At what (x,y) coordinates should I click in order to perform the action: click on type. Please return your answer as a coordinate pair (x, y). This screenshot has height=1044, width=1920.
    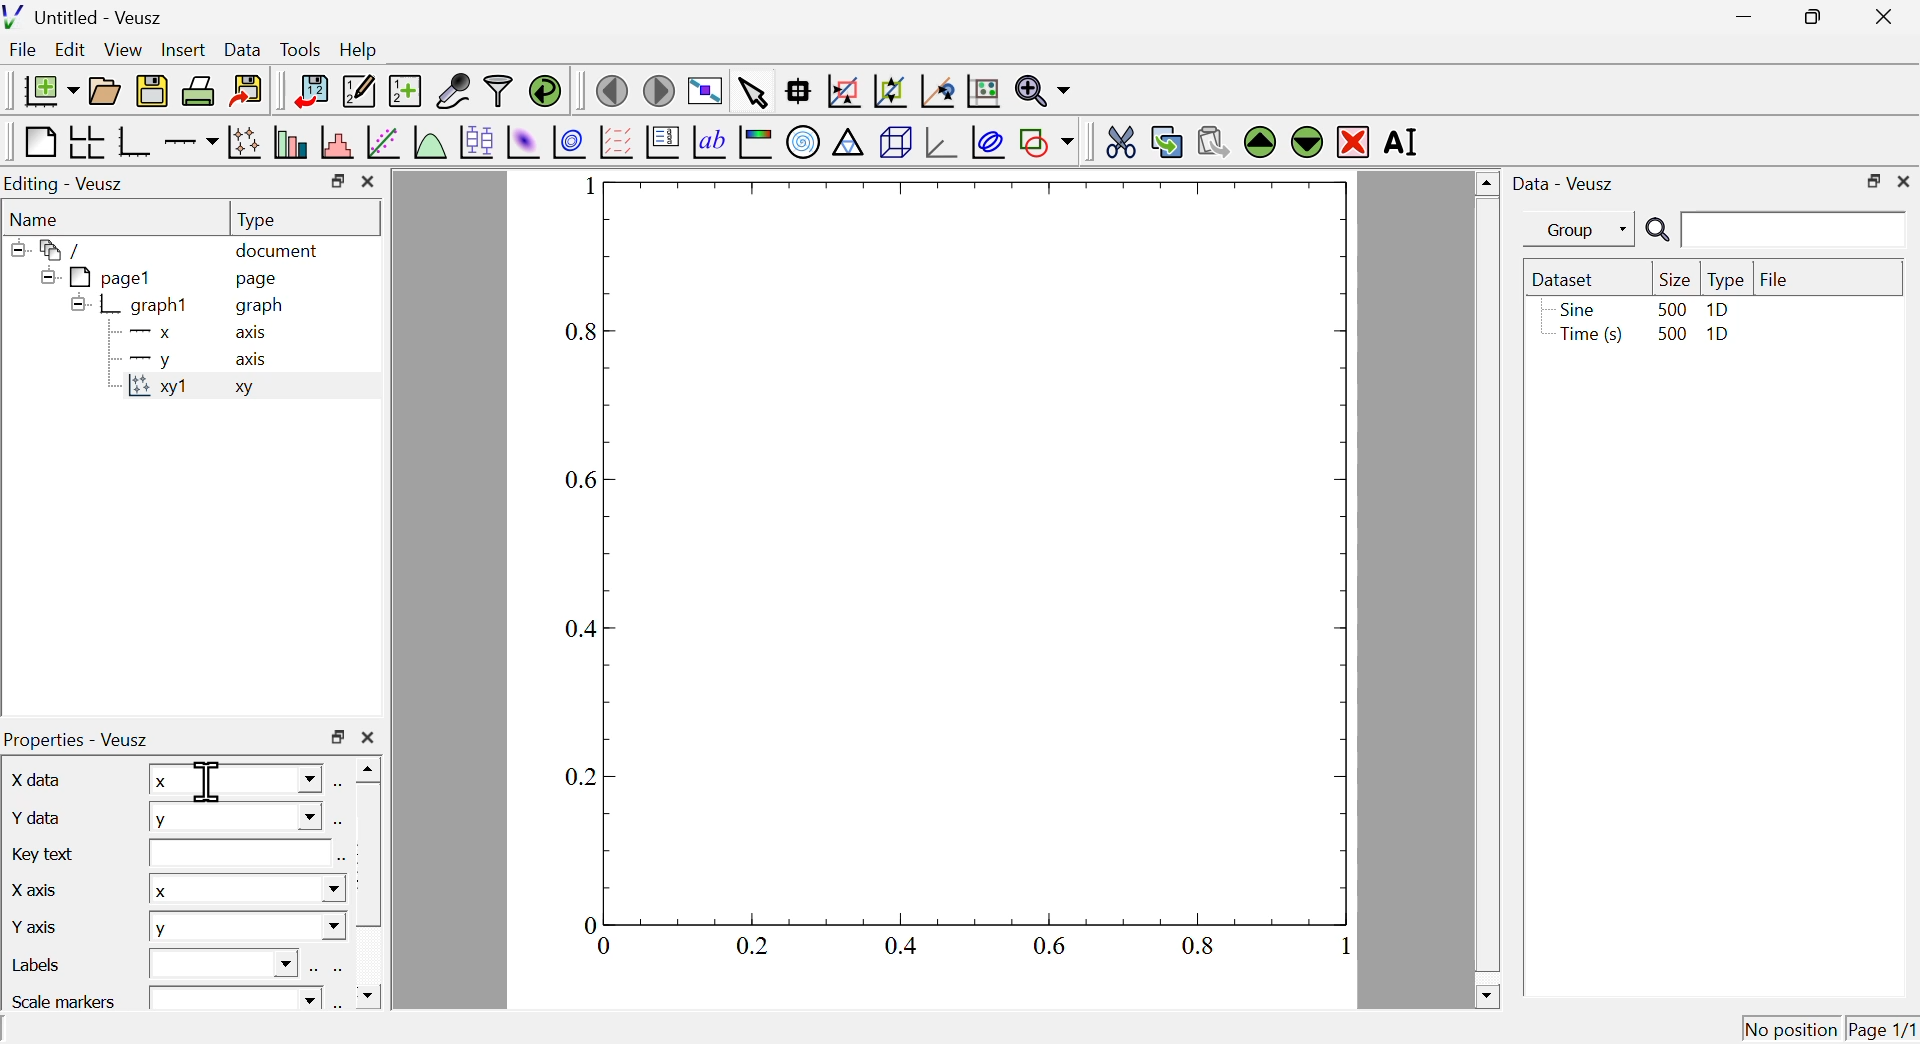
    Looking at the image, I should click on (260, 219).